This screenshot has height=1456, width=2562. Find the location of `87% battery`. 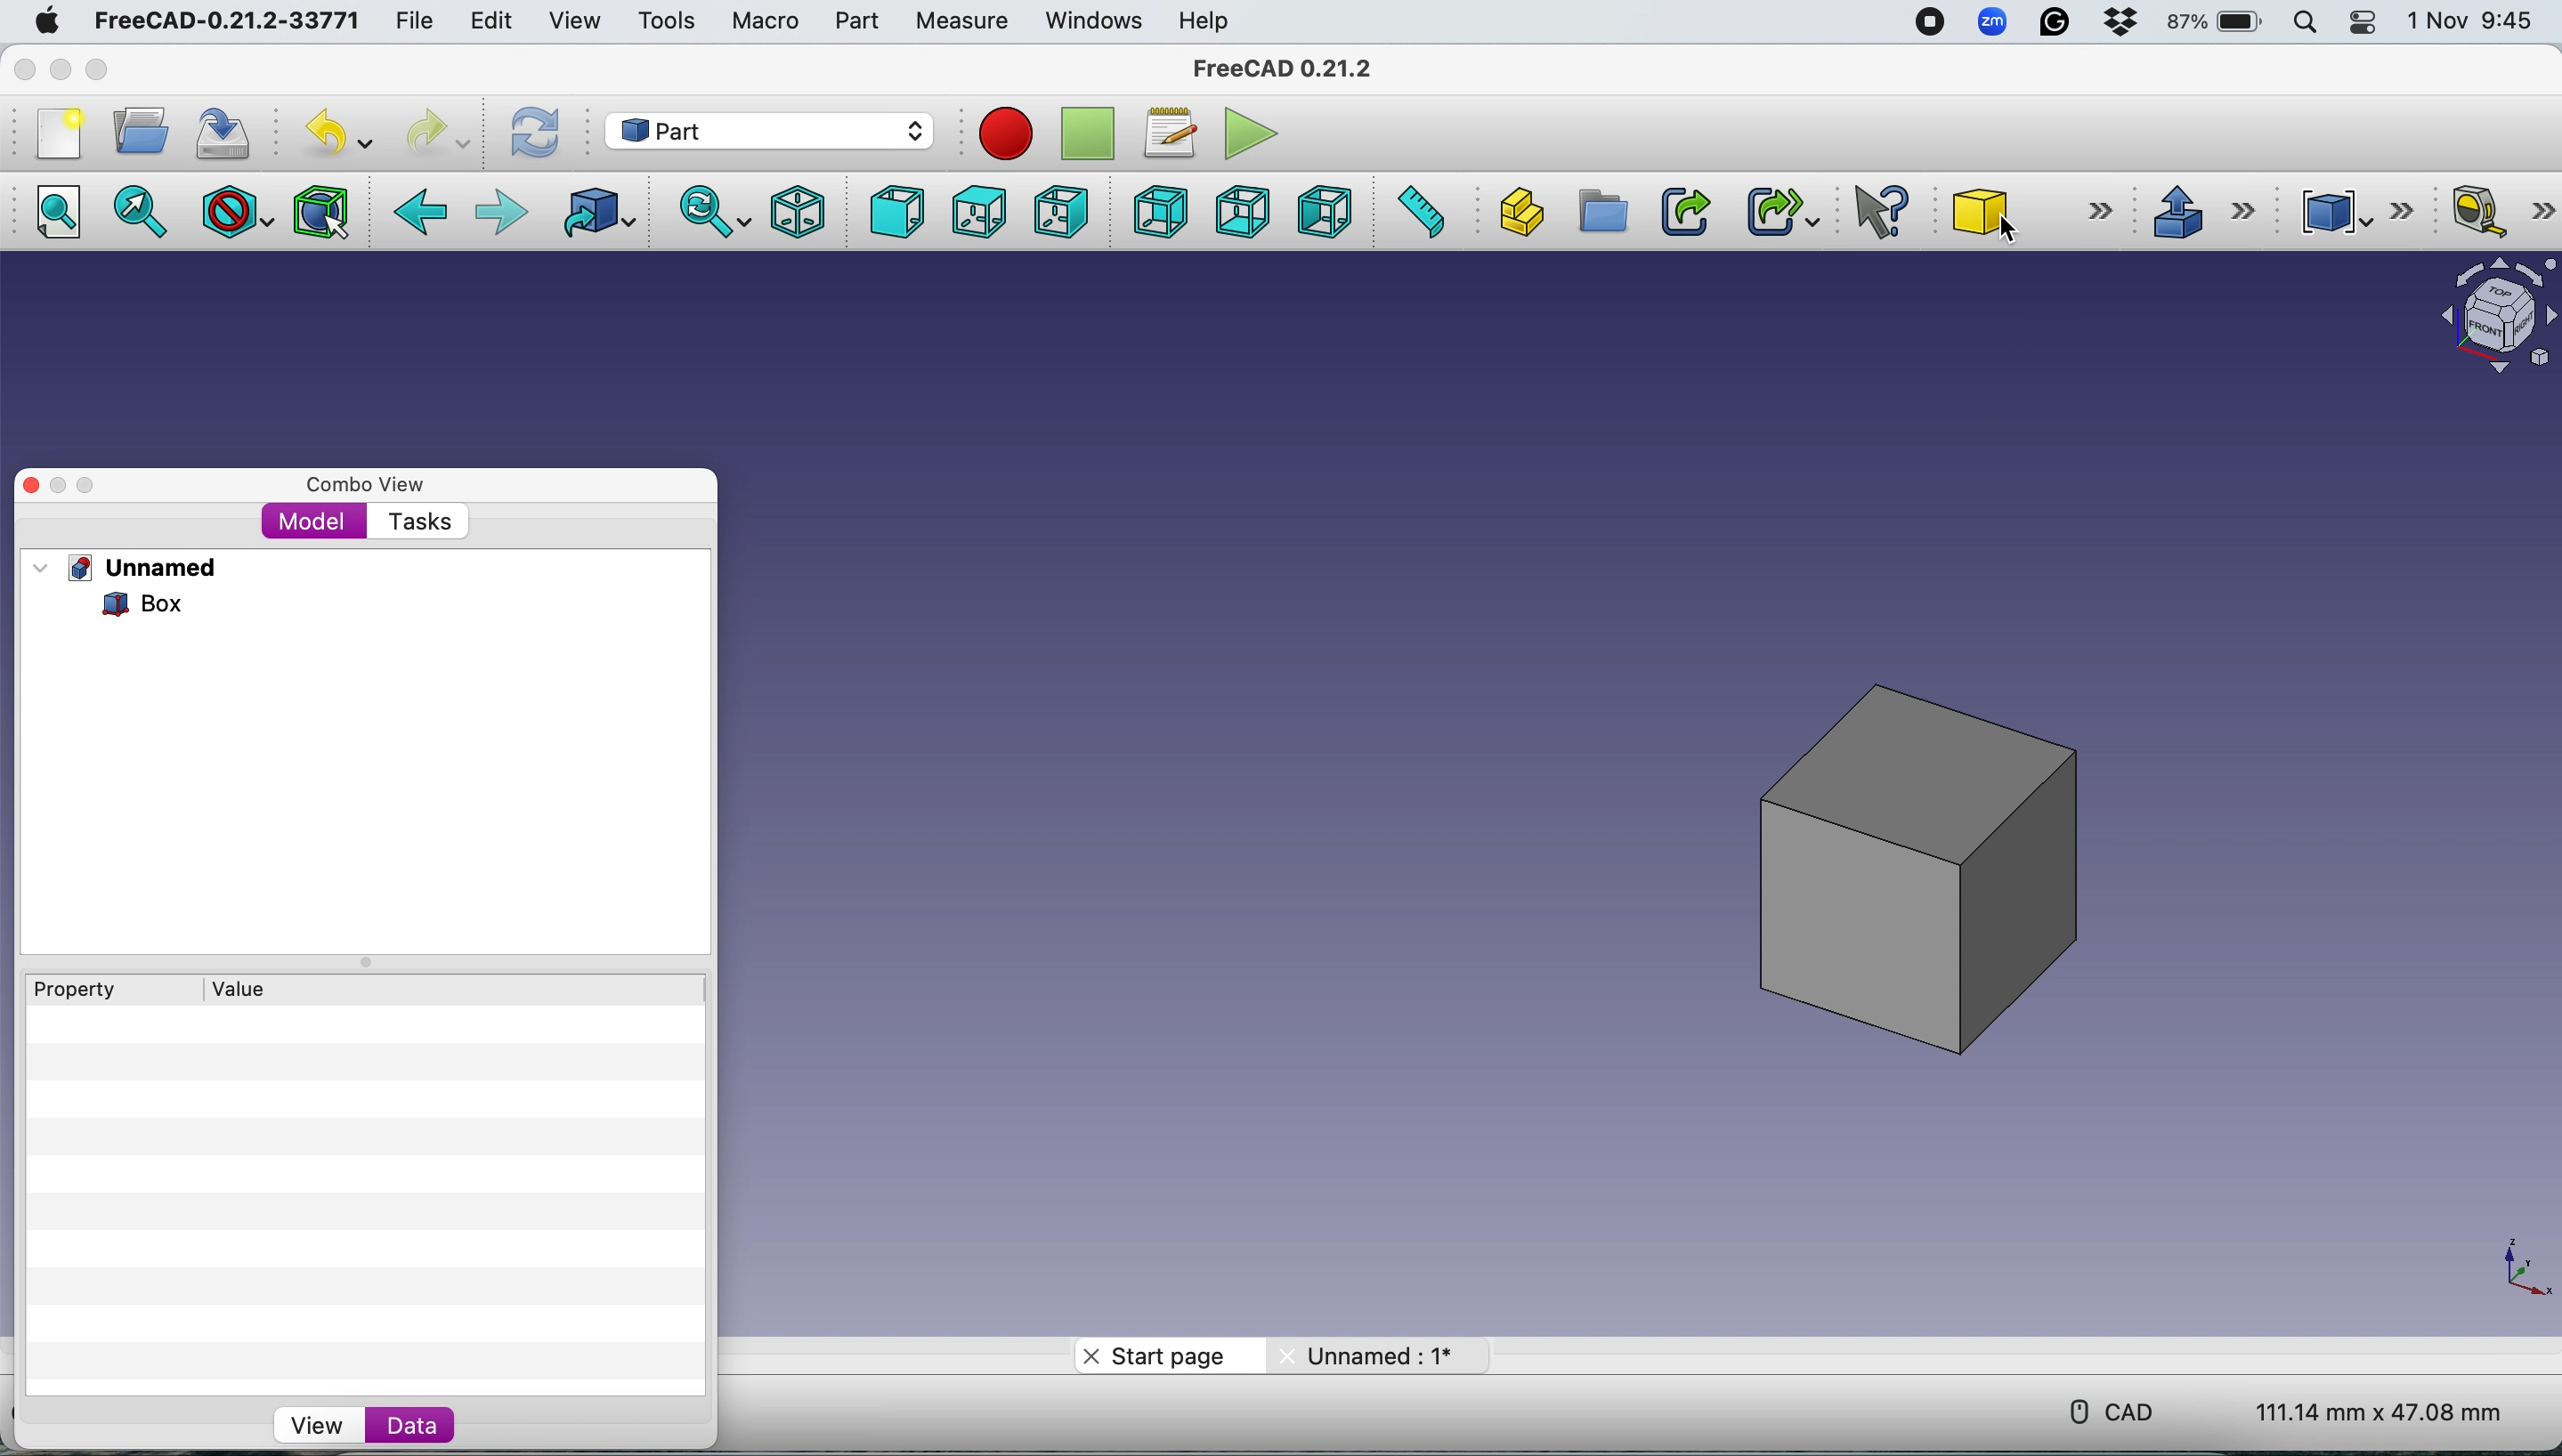

87% battery is located at coordinates (2217, 23).